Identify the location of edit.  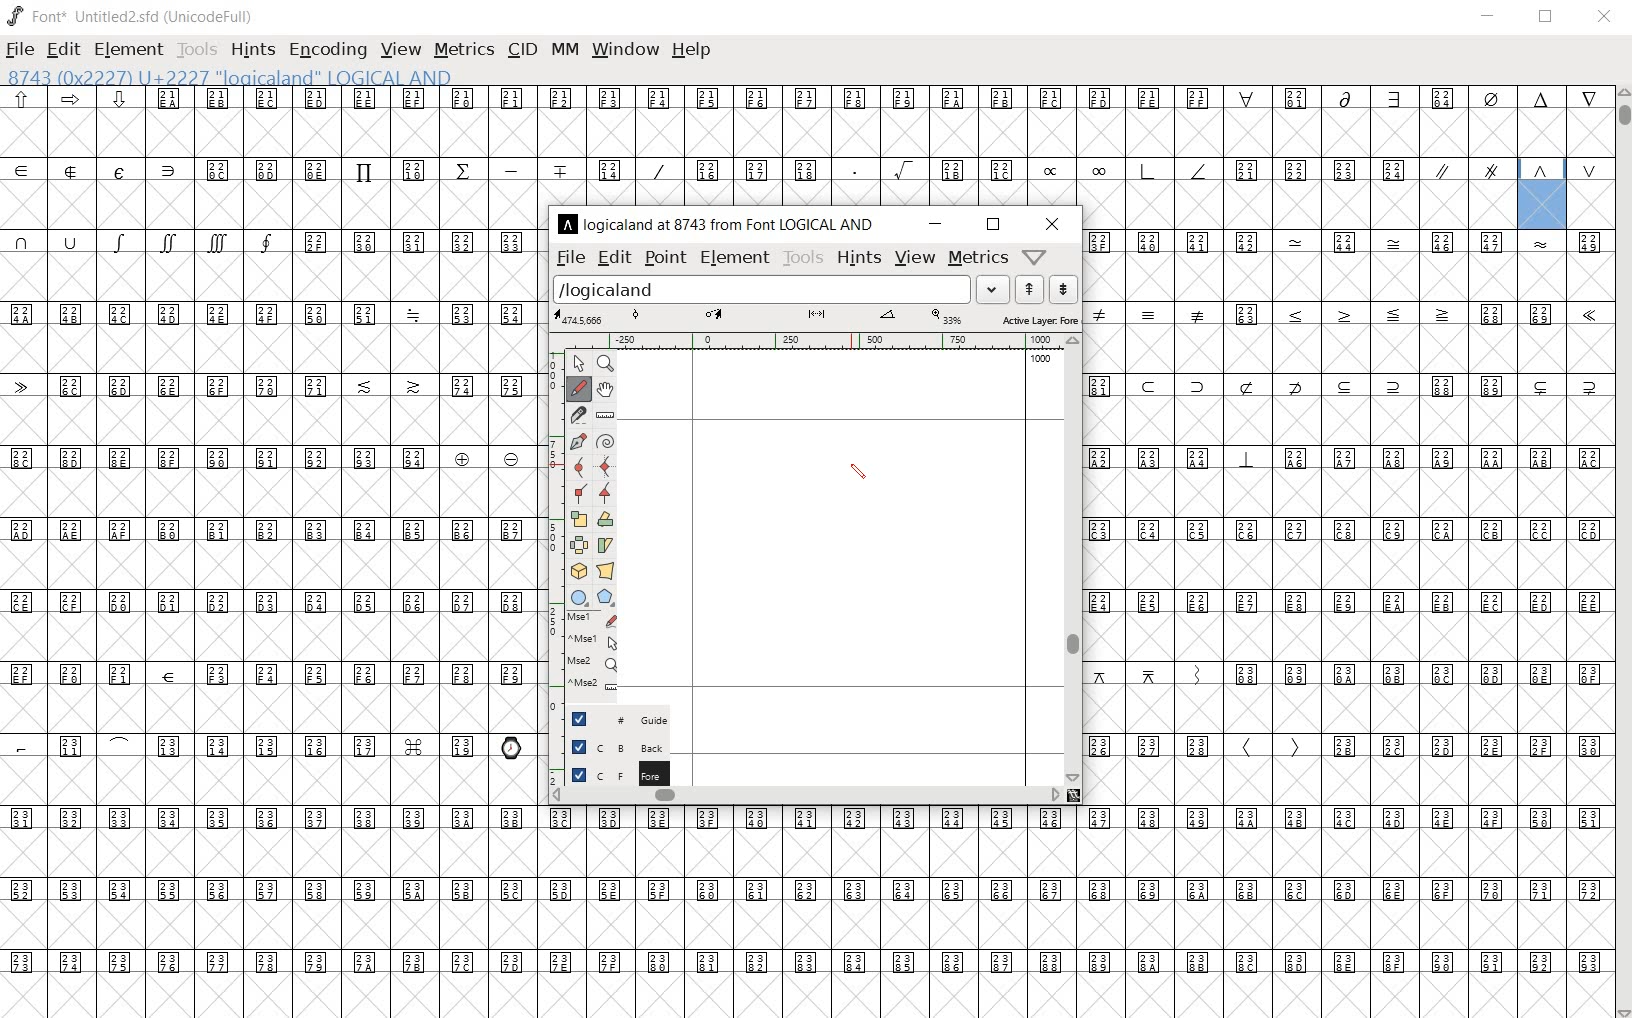
(613, 257).